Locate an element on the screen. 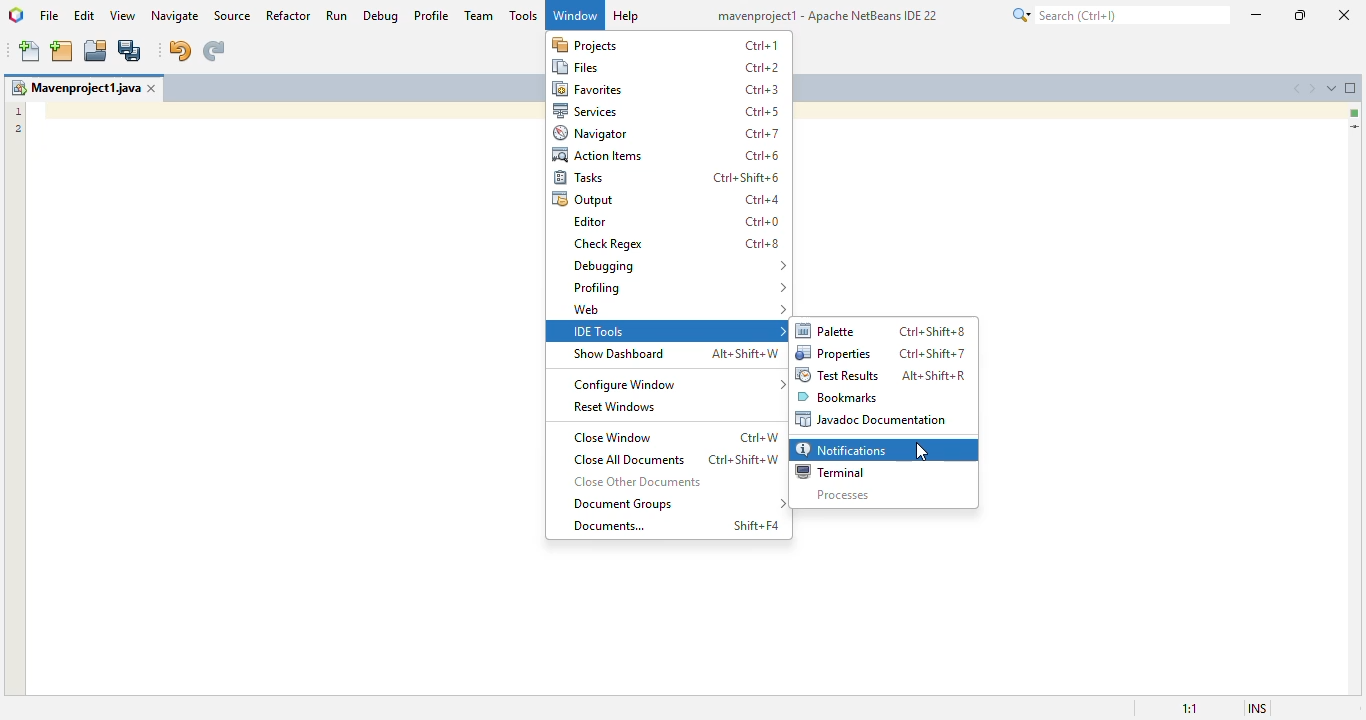  shortcut for favorites is located at coordinates (761, 90).